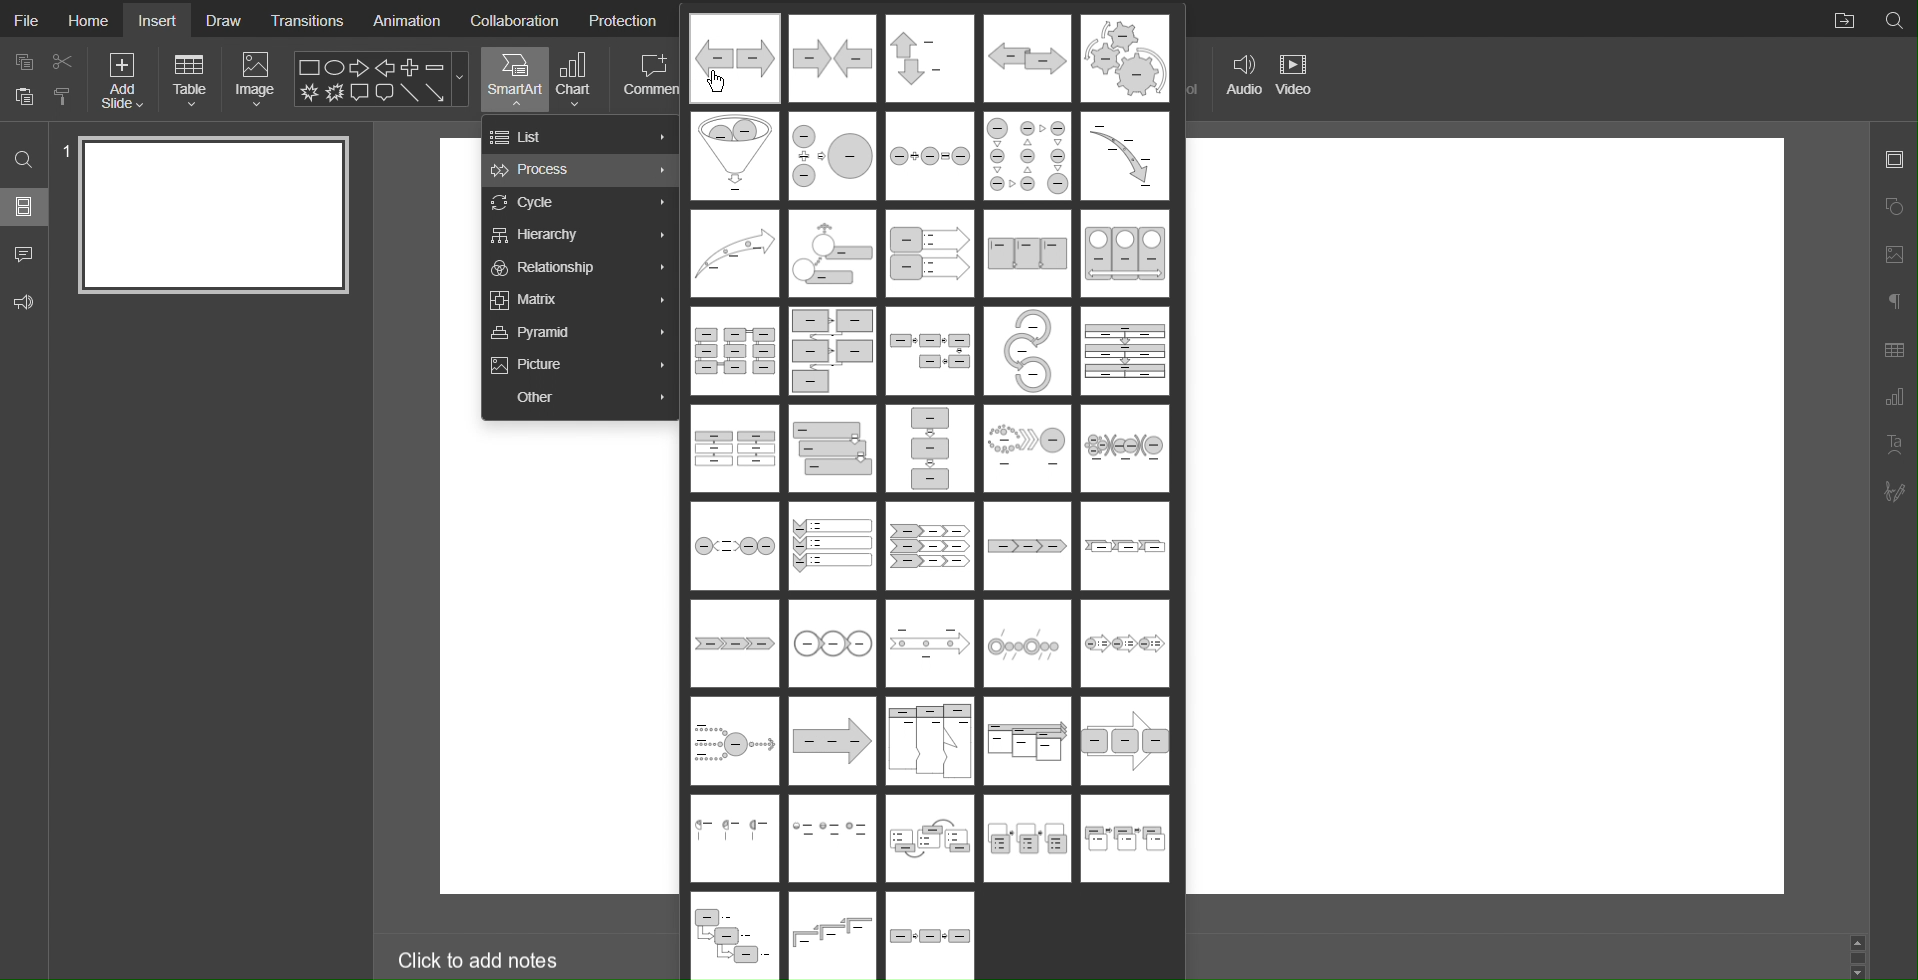  Describe the element at coordinates (66, 150) in the screenshot. I see `slide number` at that location.